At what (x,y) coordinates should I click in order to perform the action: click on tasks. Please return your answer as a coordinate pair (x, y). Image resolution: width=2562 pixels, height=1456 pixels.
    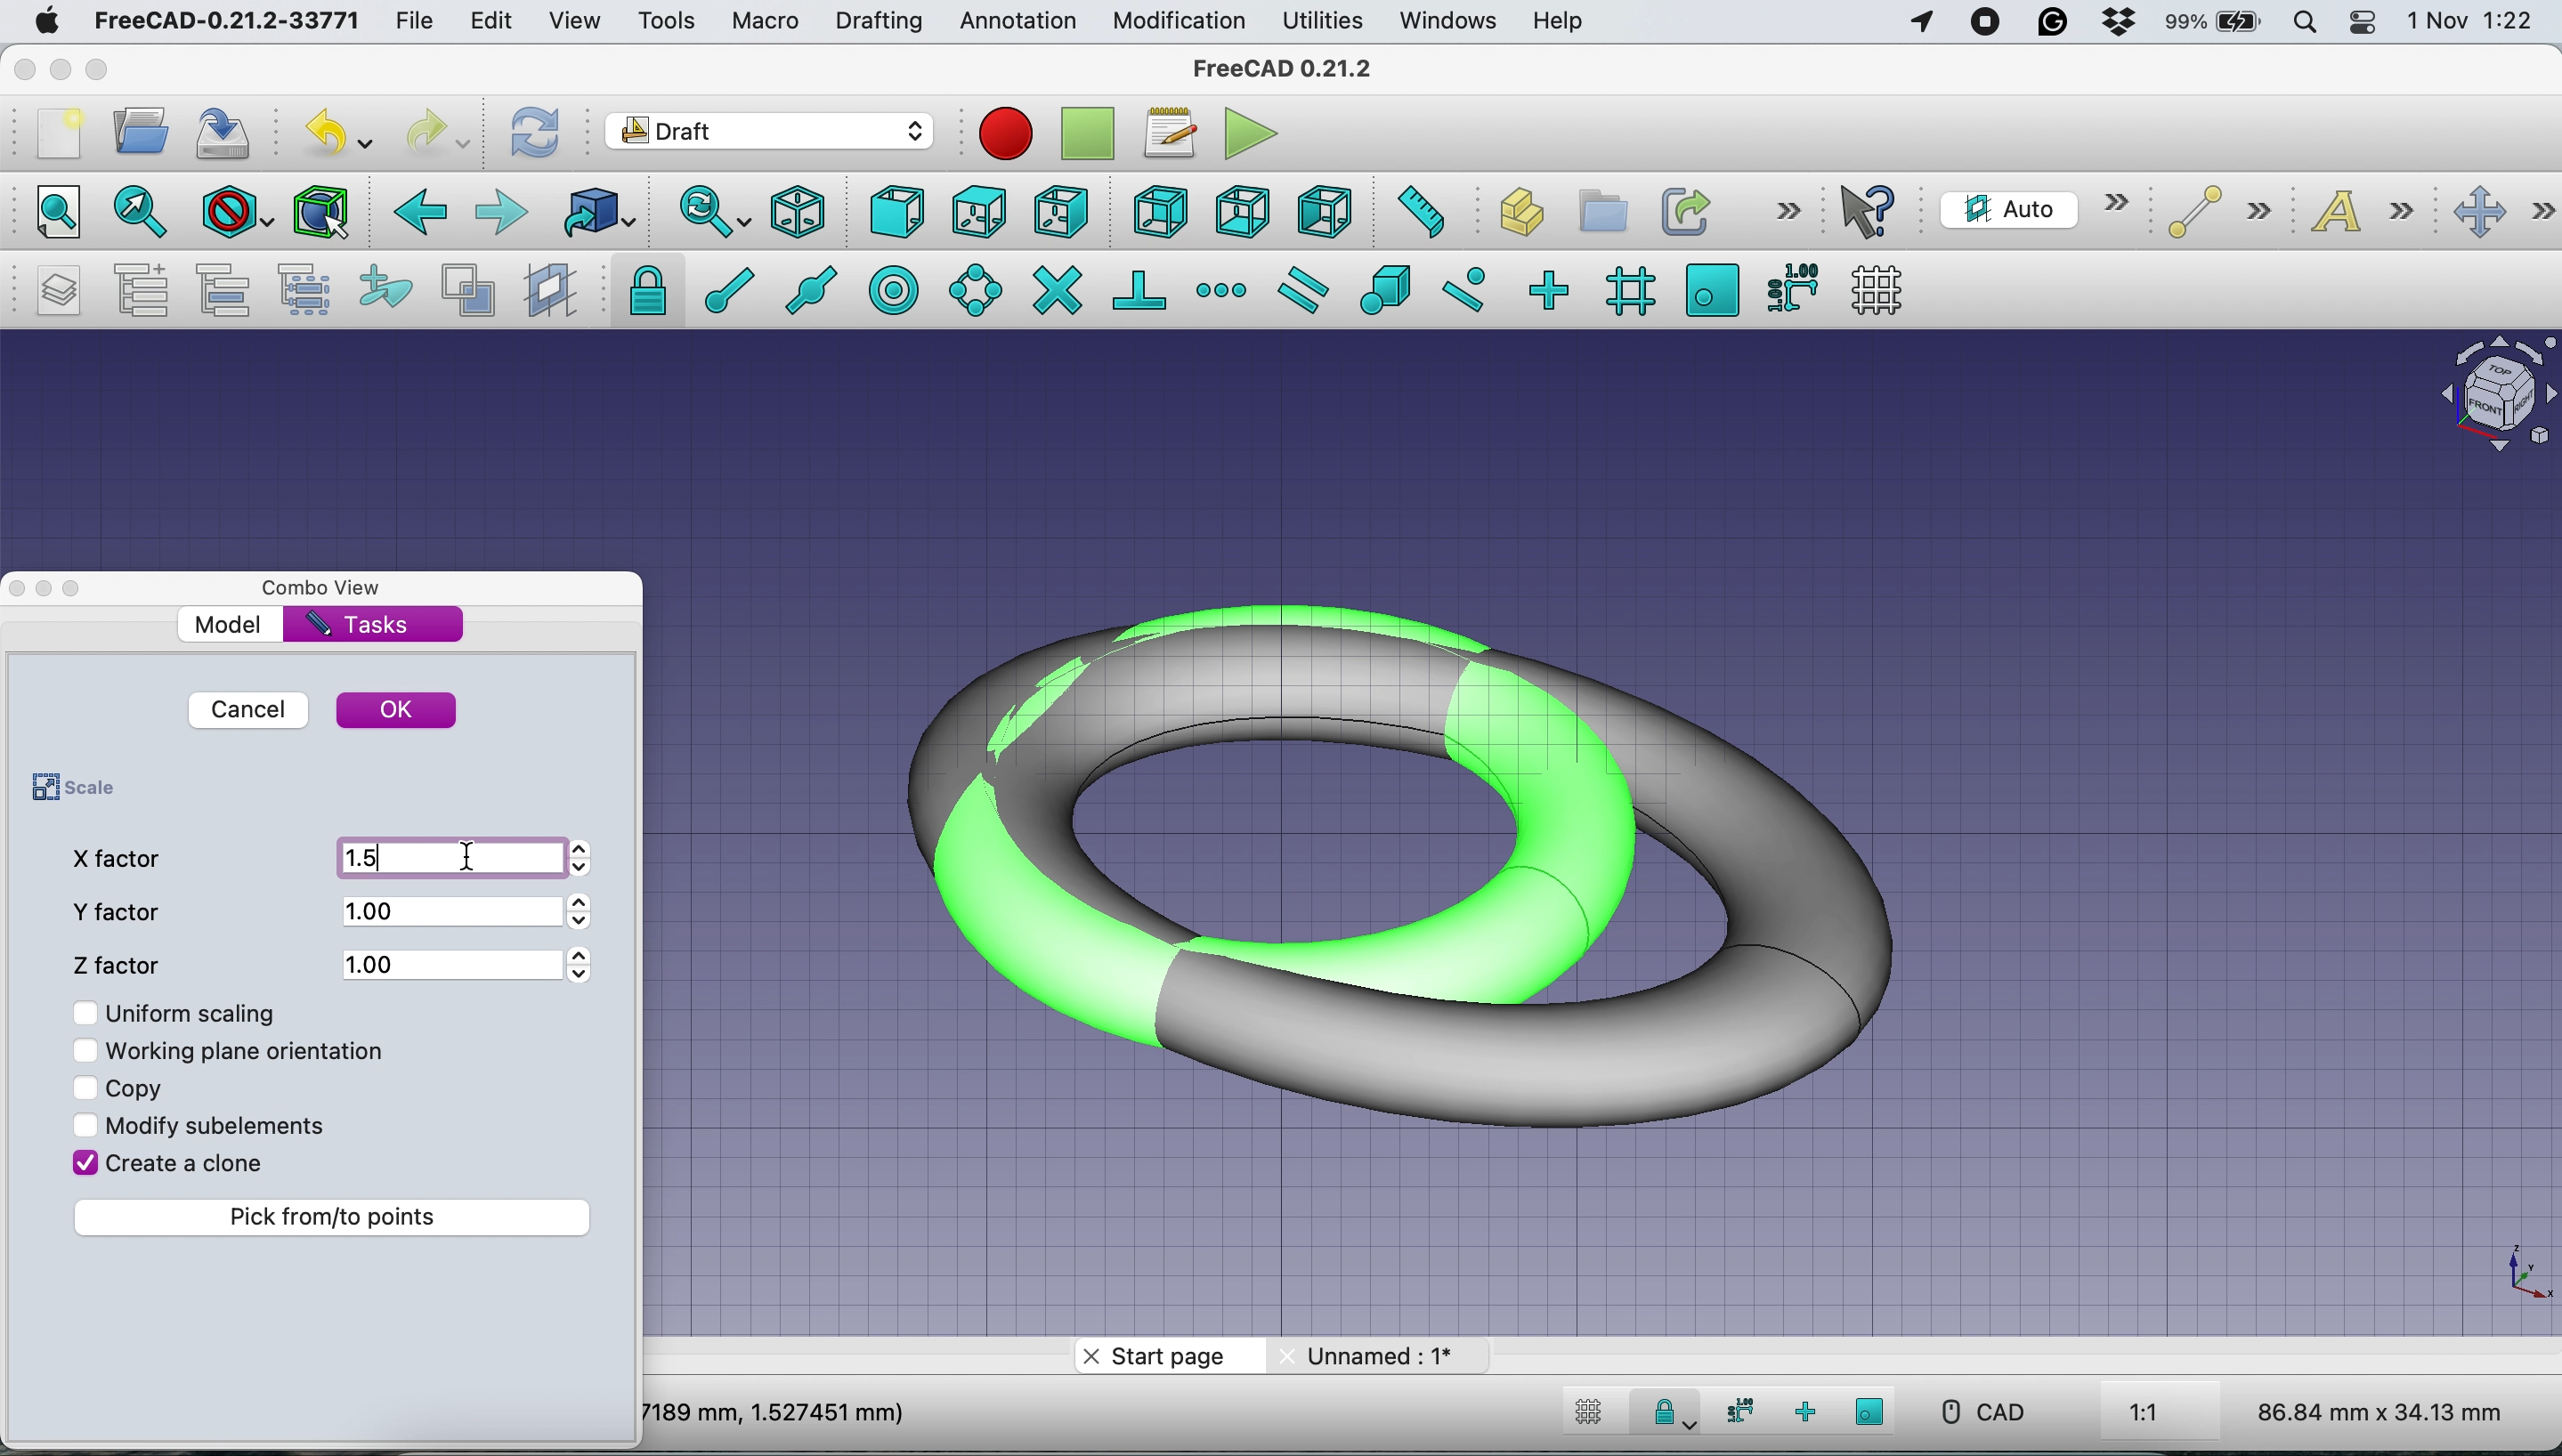
    Looking at the image, I should click on (362, 626).